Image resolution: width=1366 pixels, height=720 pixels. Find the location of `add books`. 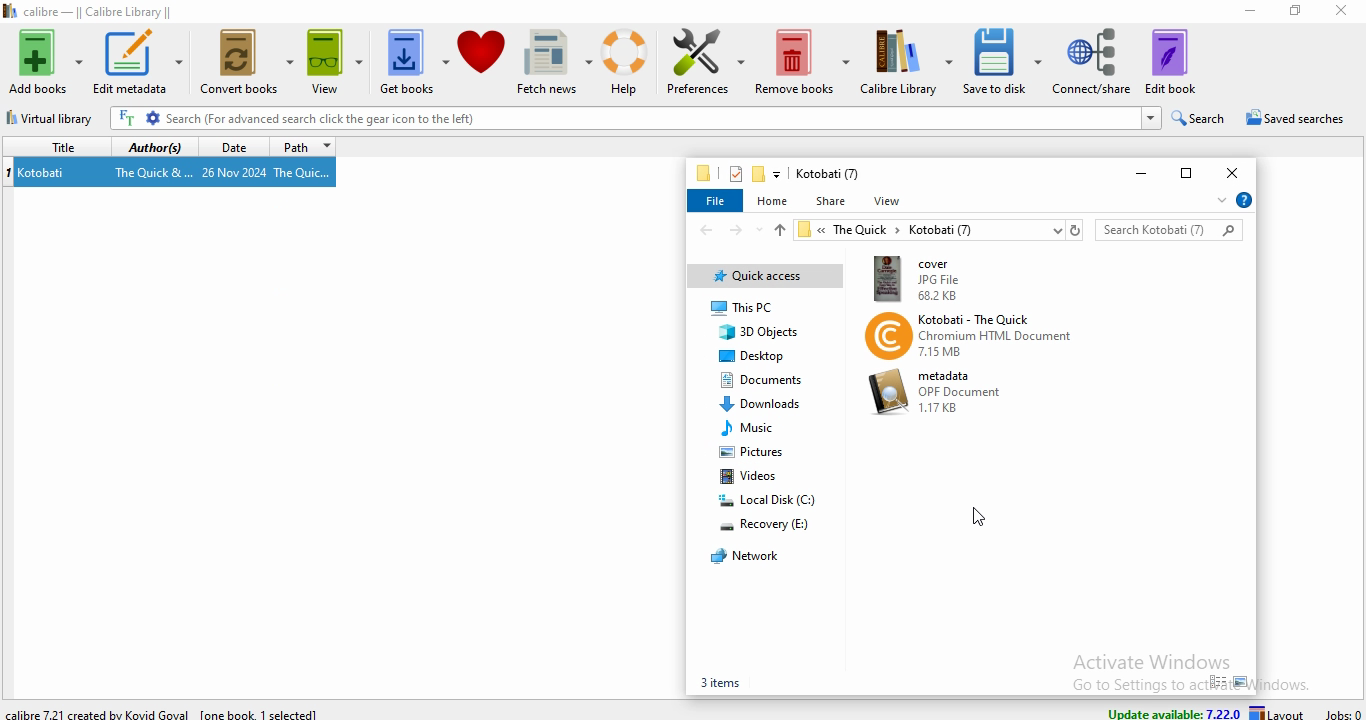

add books is located at coordinates (45, 62).